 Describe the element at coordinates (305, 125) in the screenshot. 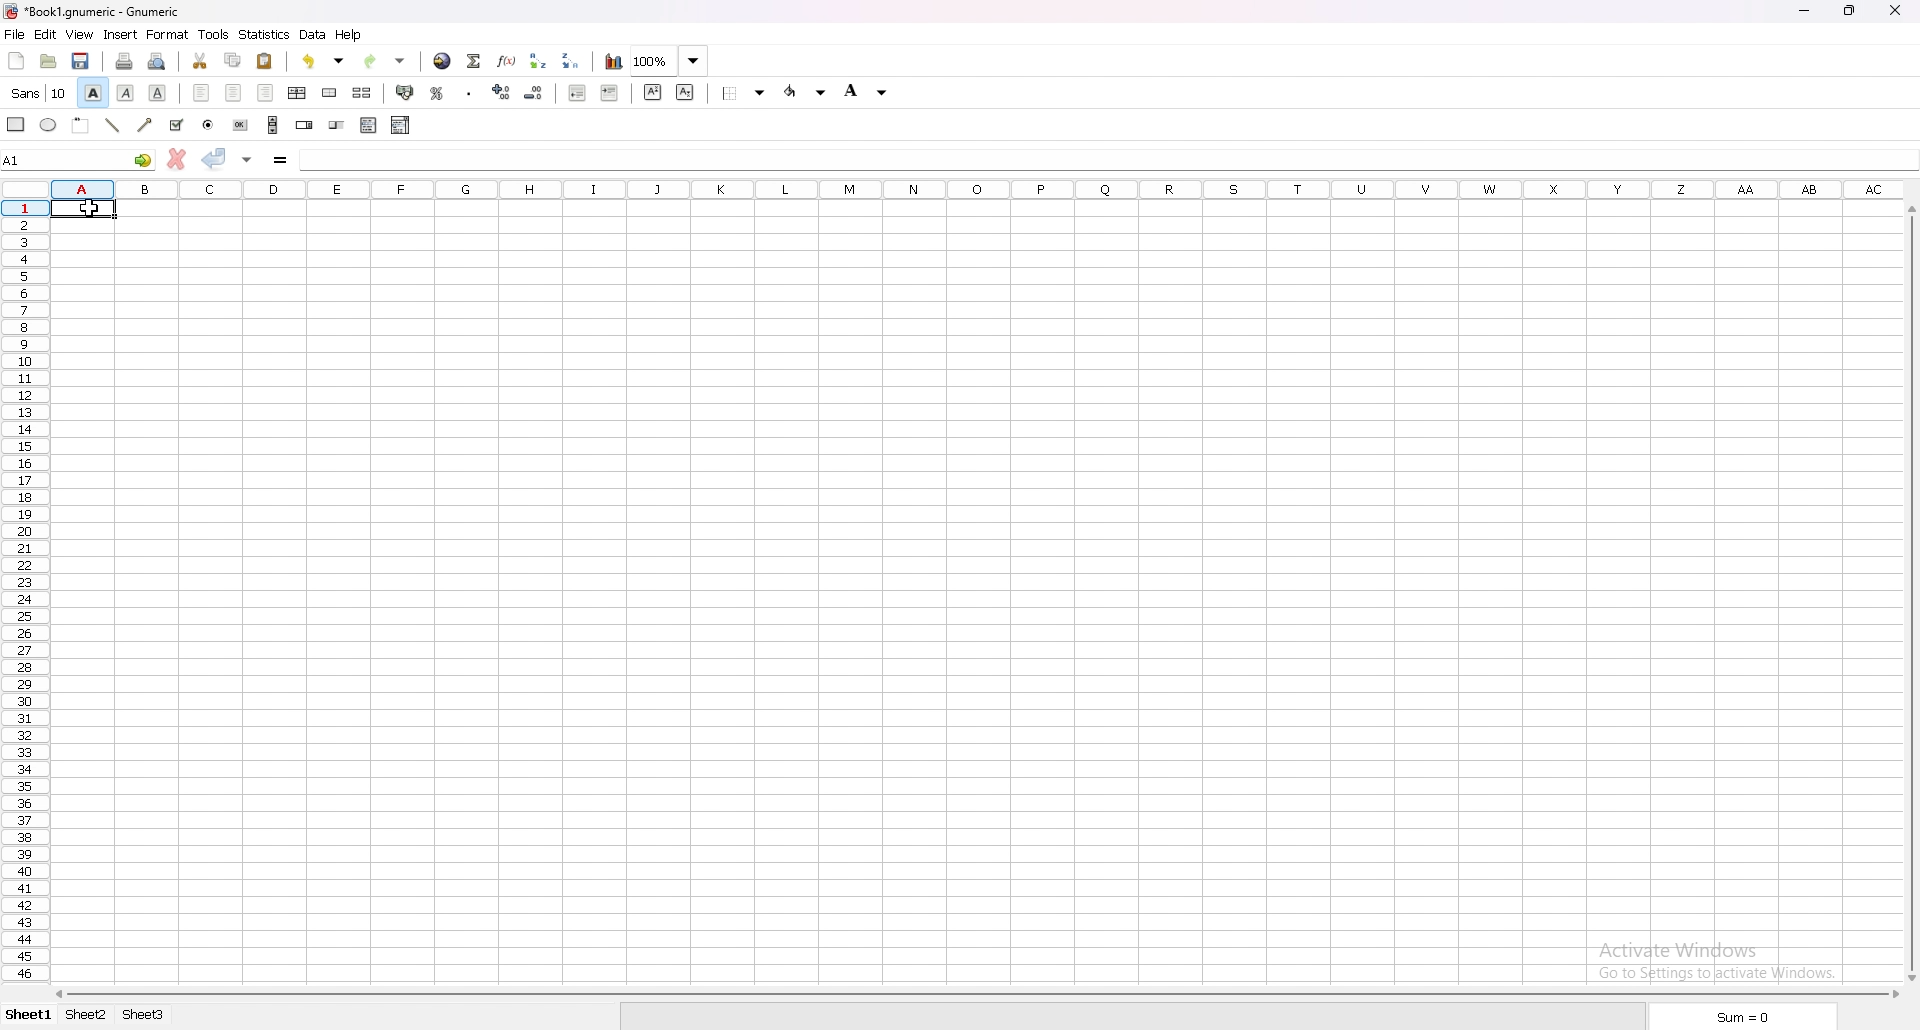

I see `spin button` at that location.